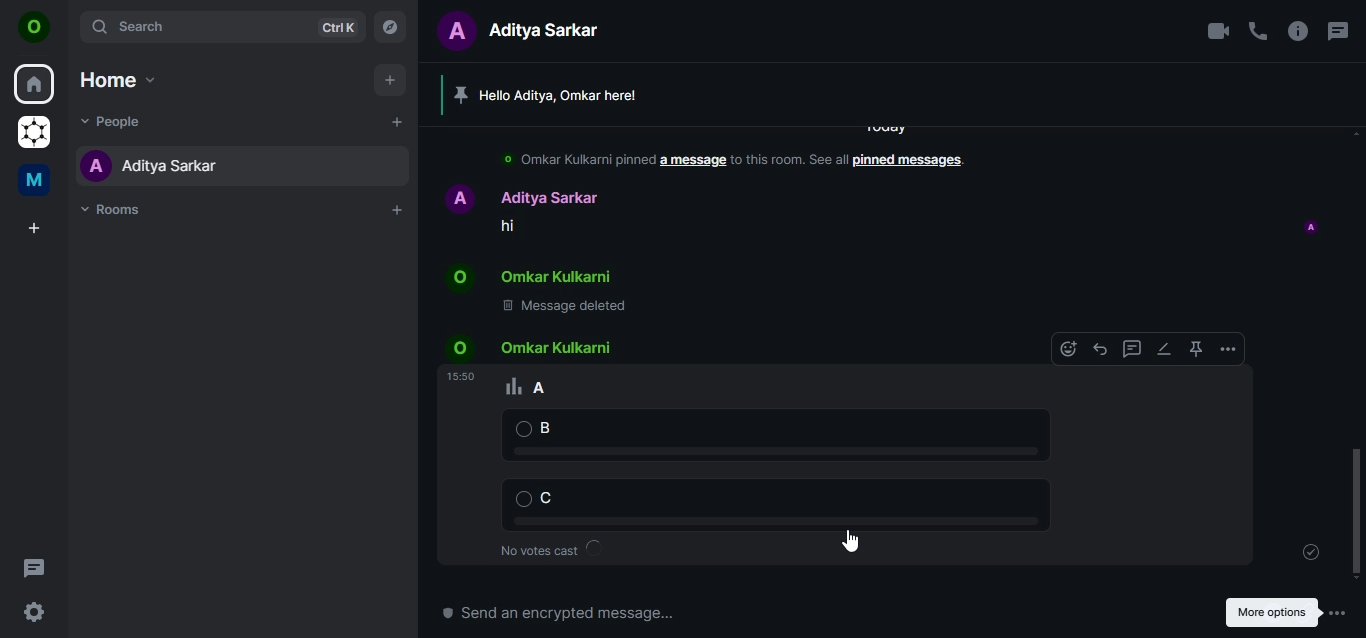 The image size is (1366, 638). I want to click on  Hello Aditya, Omkar here!, so click(557, 94).